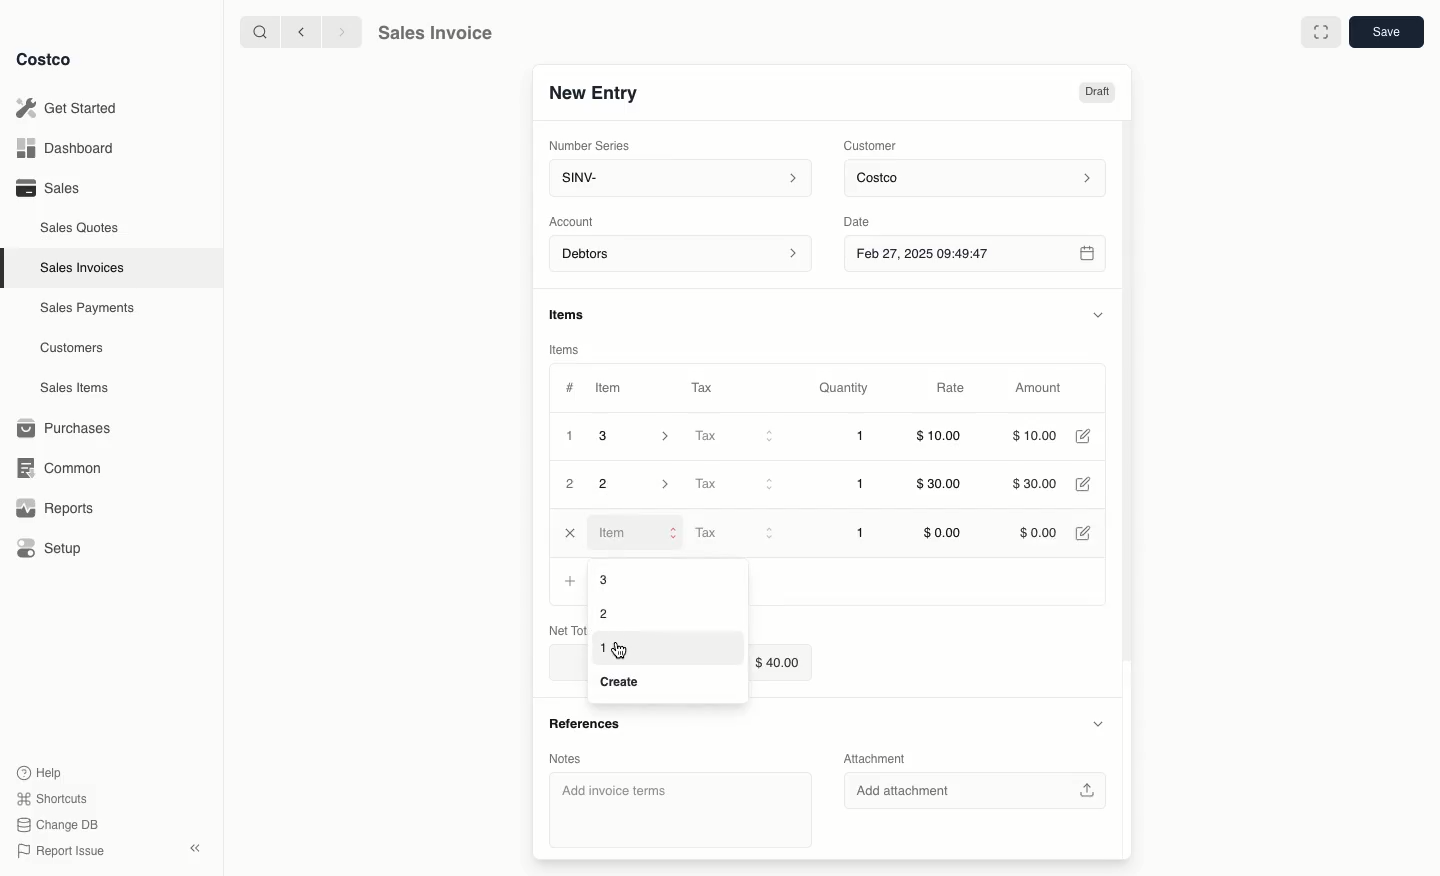 This screenshot has height=876, width=1440. Describe the element at coordinates (1033, 485) in the screenshot. I see `$30.00` at that location.